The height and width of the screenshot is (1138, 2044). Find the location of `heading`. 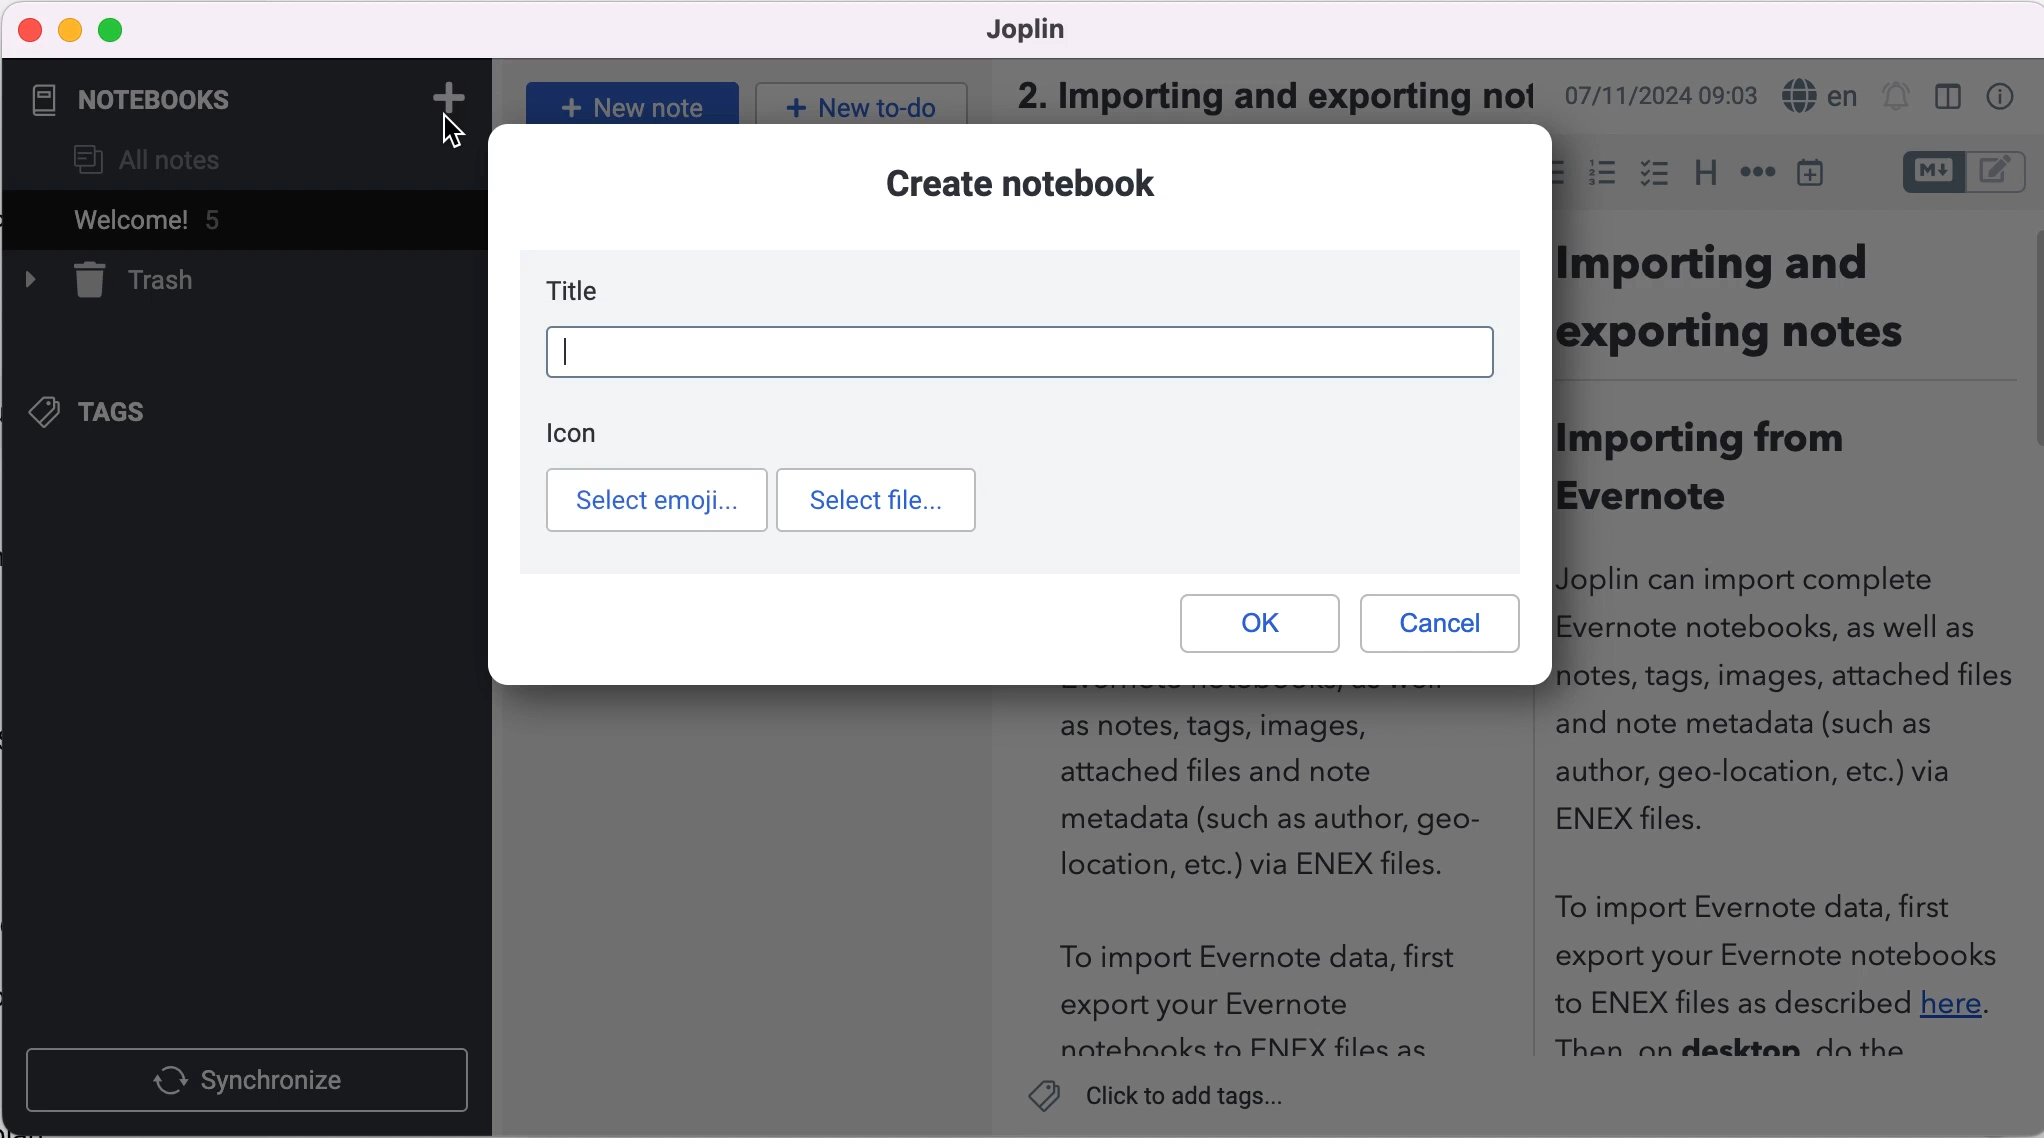

heading is located at coordinates (1704, 170).